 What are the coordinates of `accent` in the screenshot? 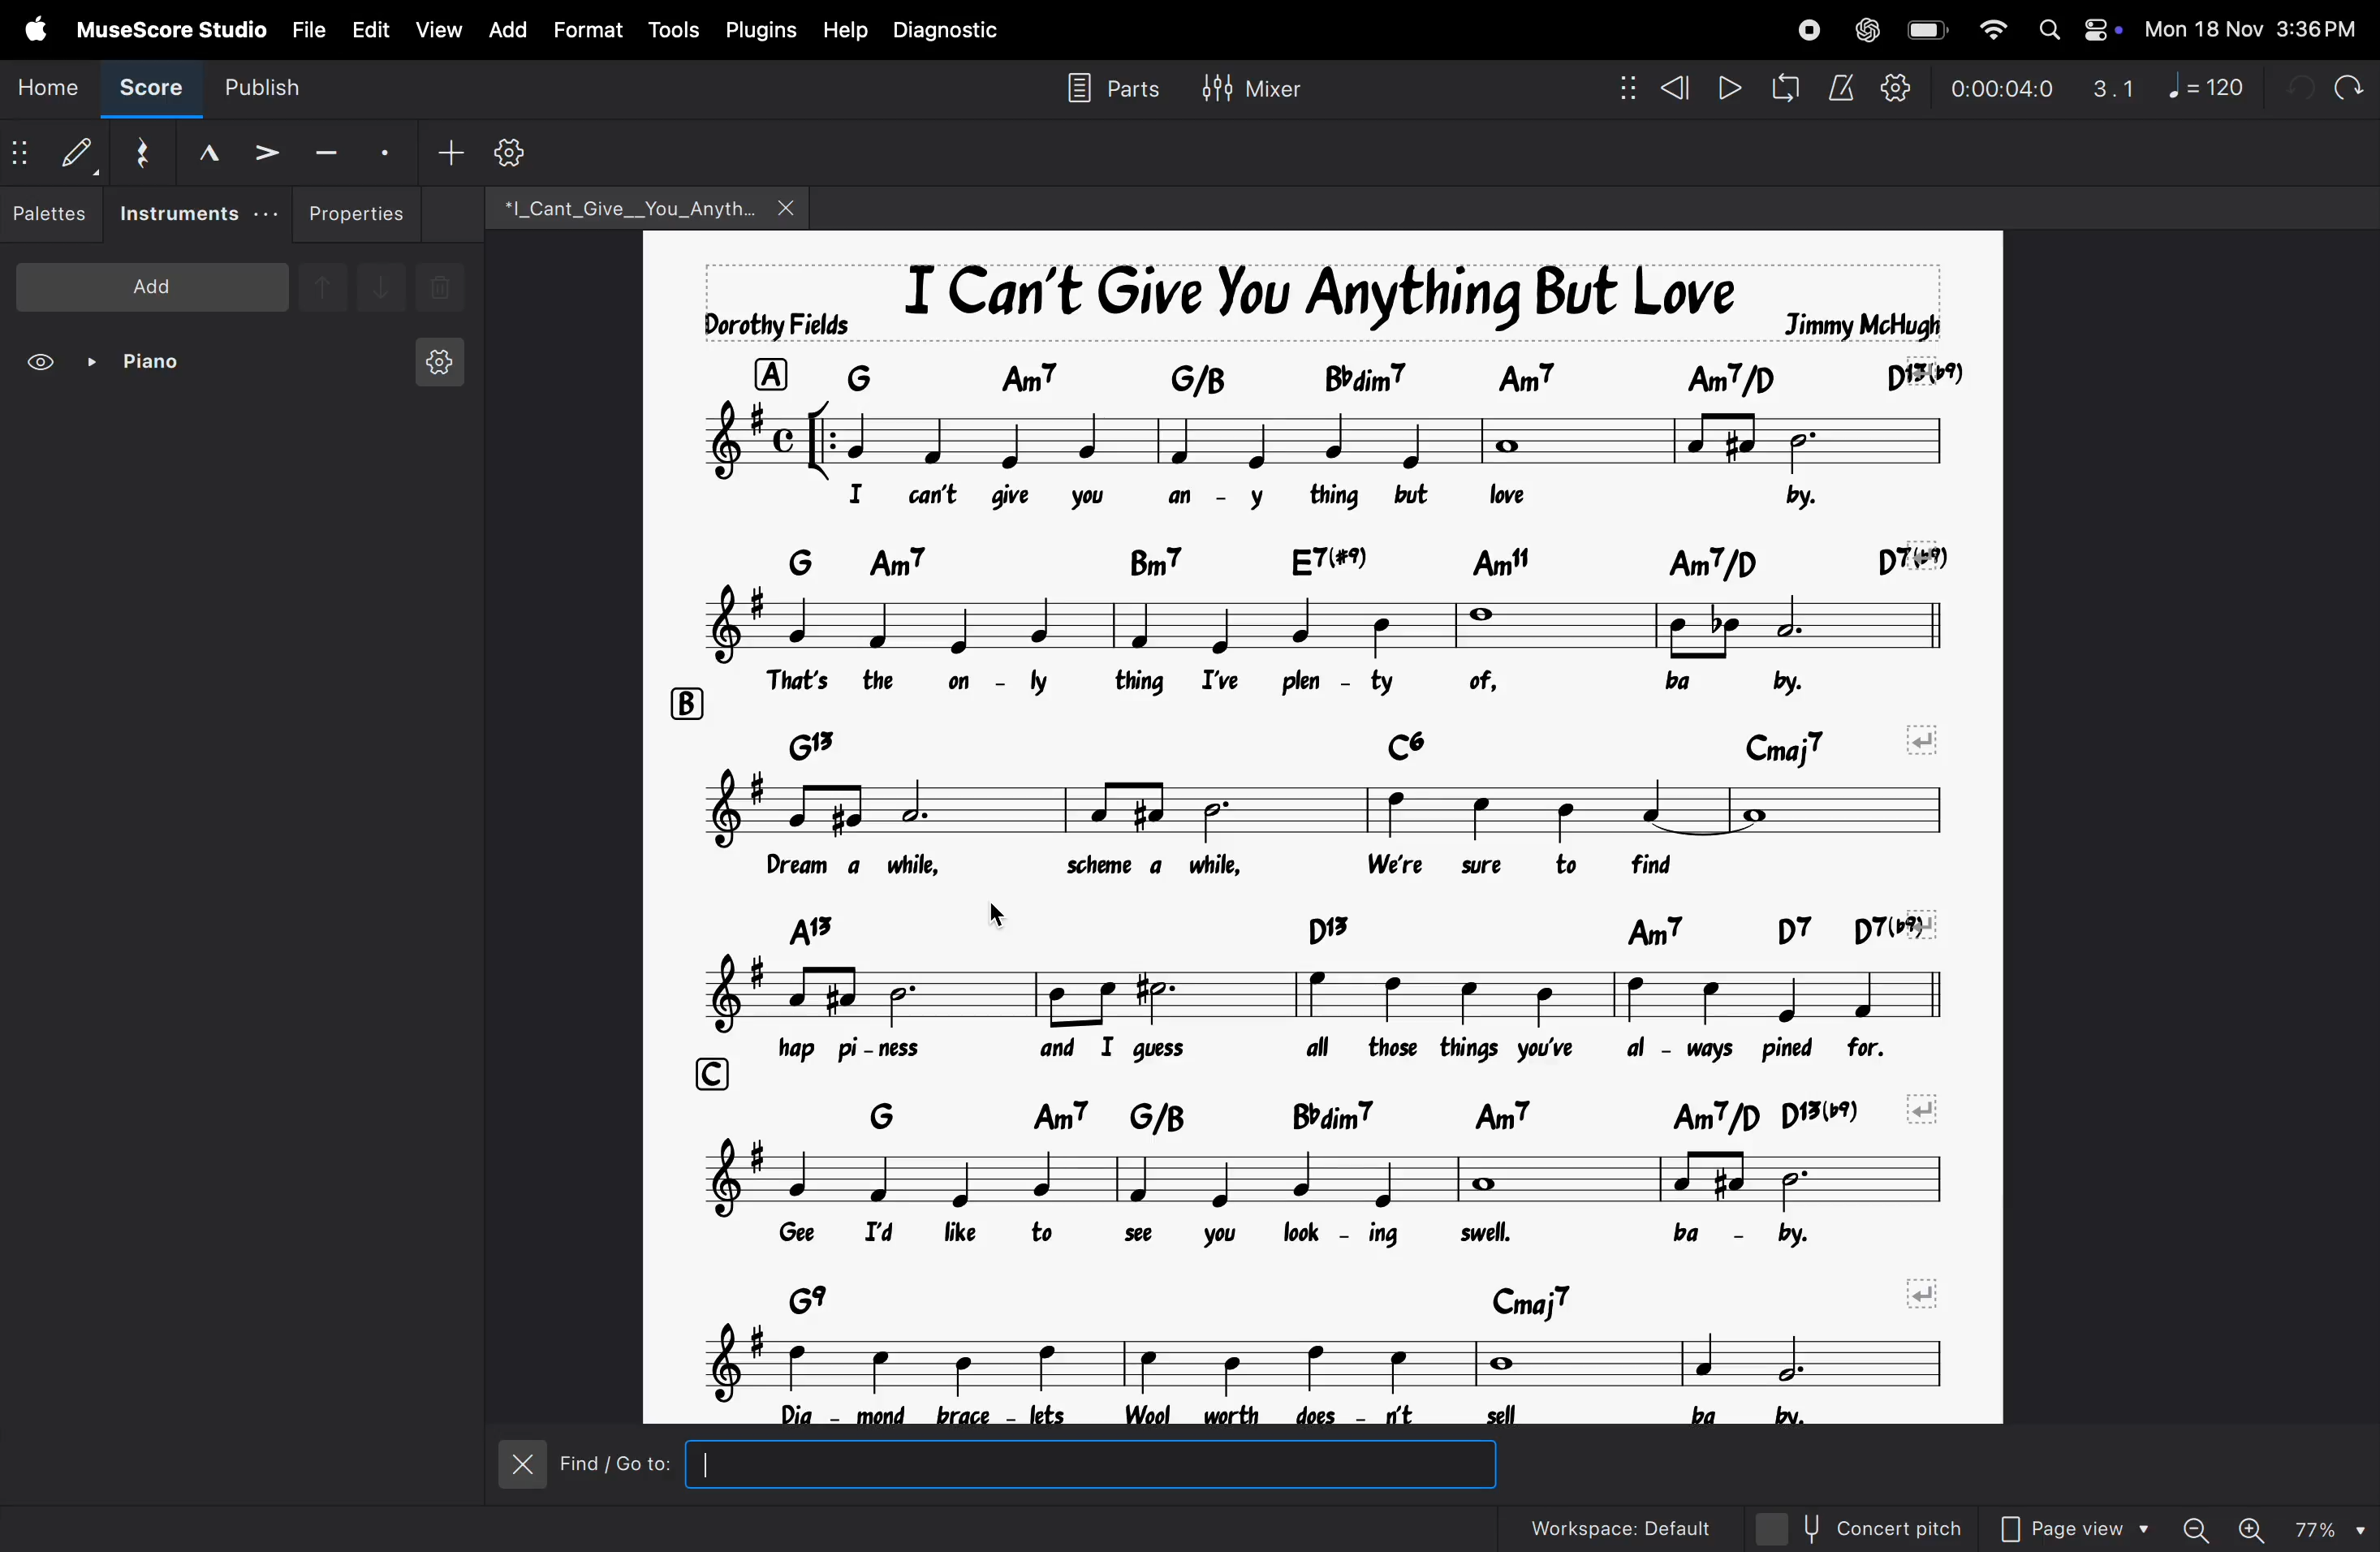 It's located at (267, 155).